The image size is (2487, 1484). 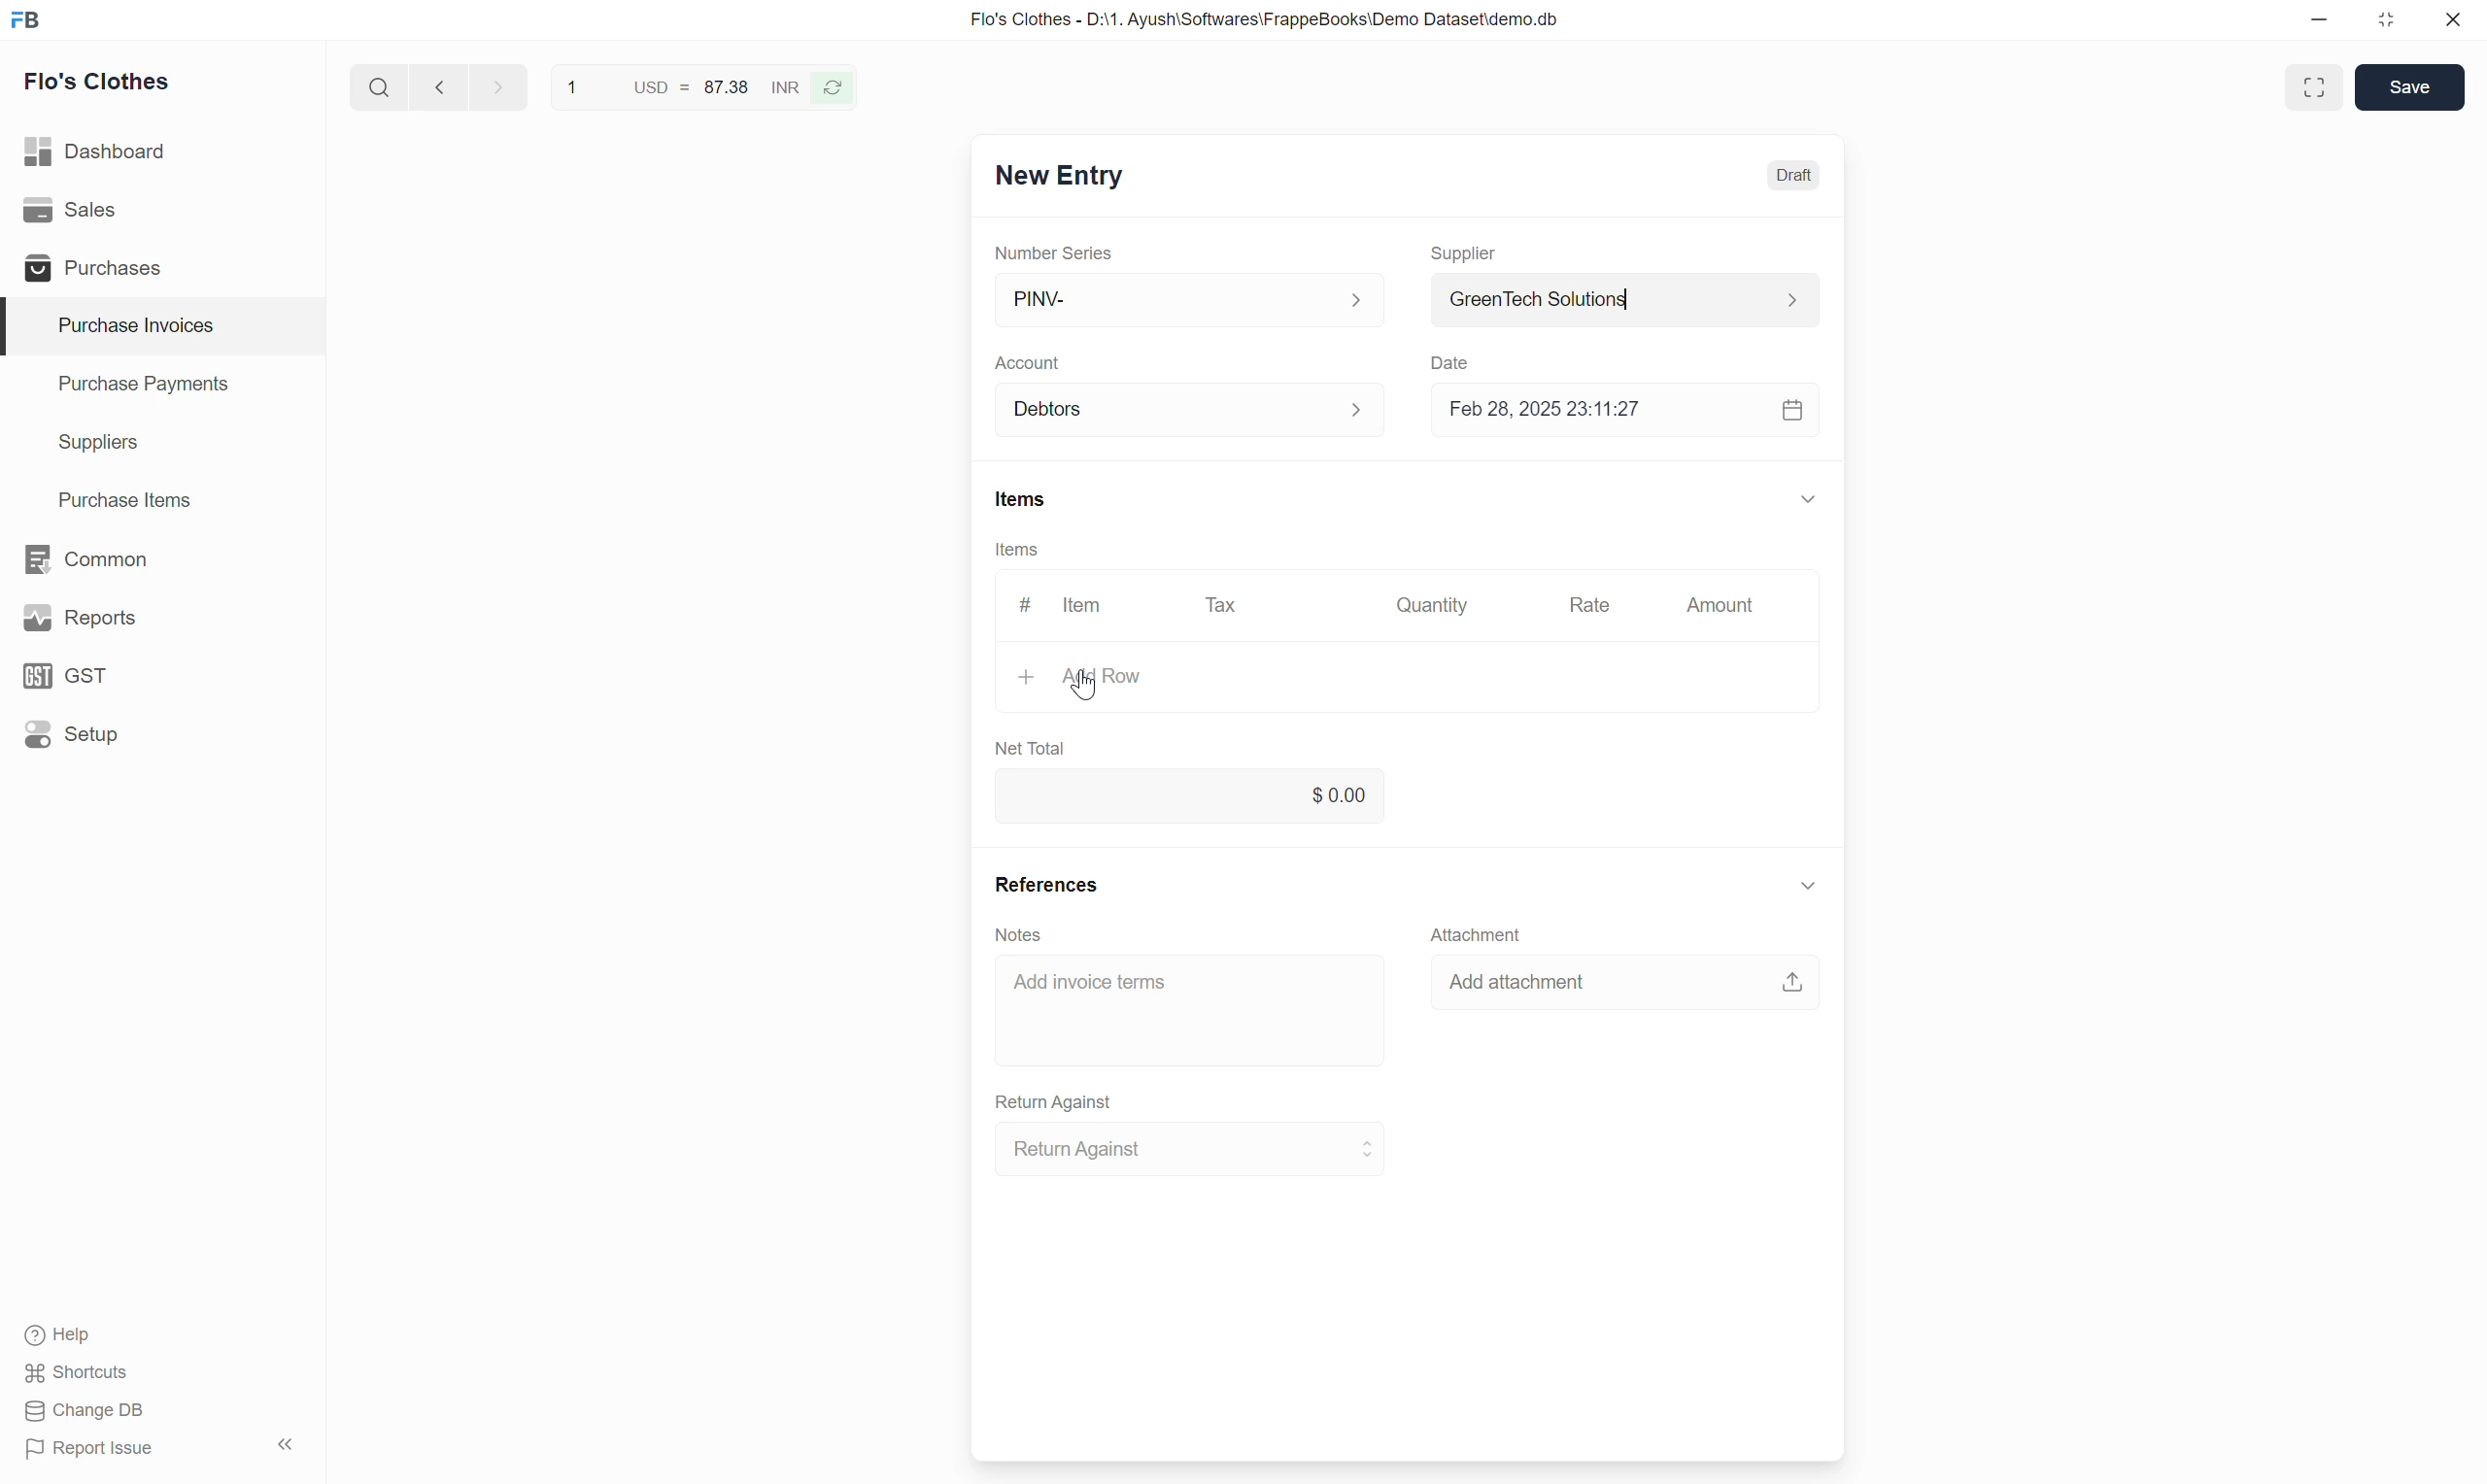 What do you see at coordinates (286, 1444) in the screenshot?
I see `Collapse` at bounding box center [286, 1444].